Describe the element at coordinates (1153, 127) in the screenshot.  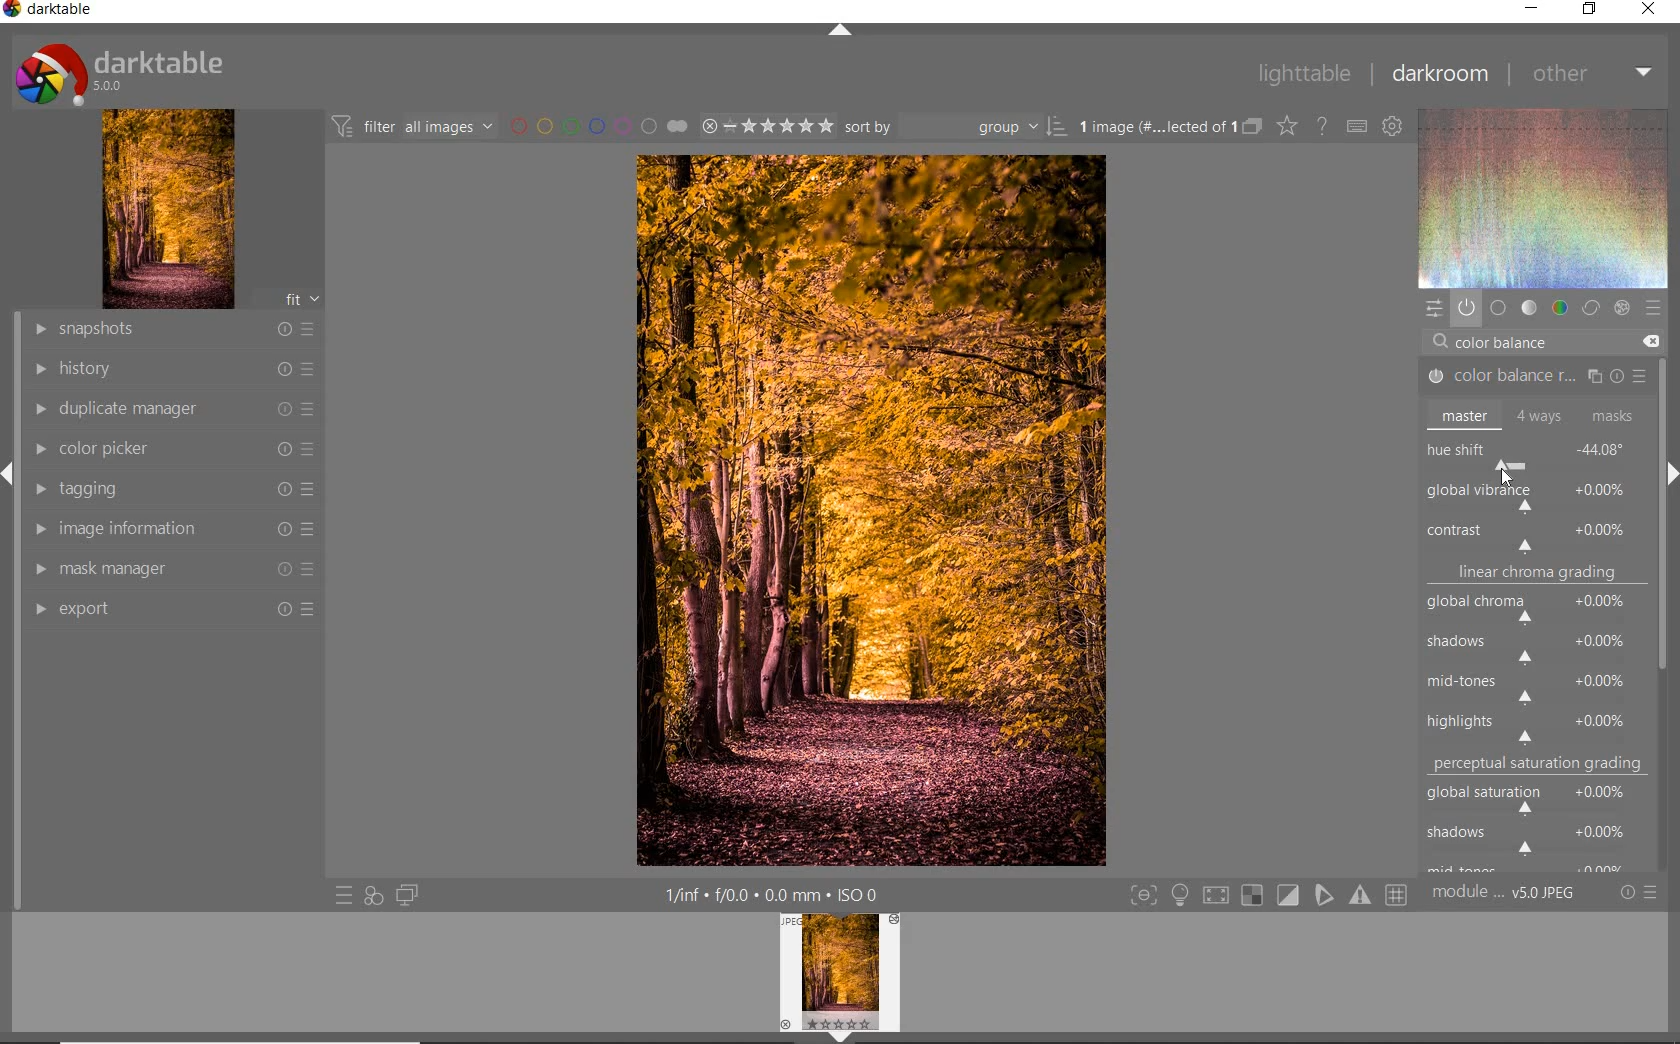
I see `selected images` at that location.